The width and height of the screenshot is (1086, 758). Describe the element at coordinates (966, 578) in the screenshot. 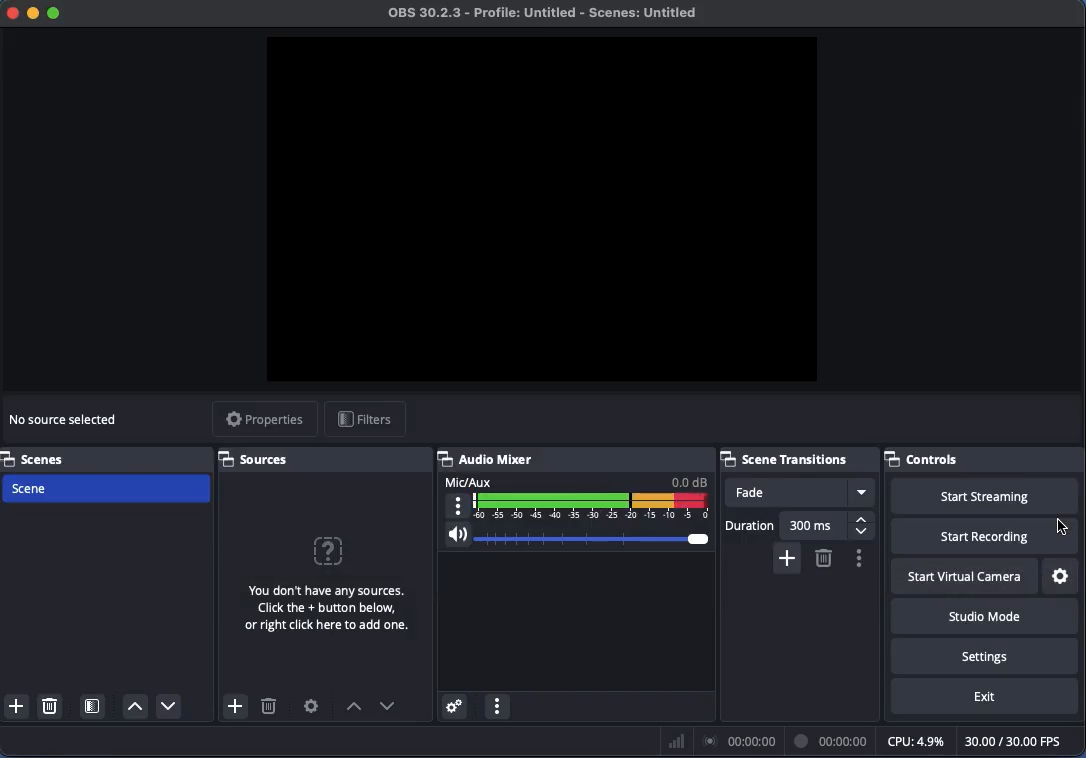

I see `Start virtual camera` at that location.